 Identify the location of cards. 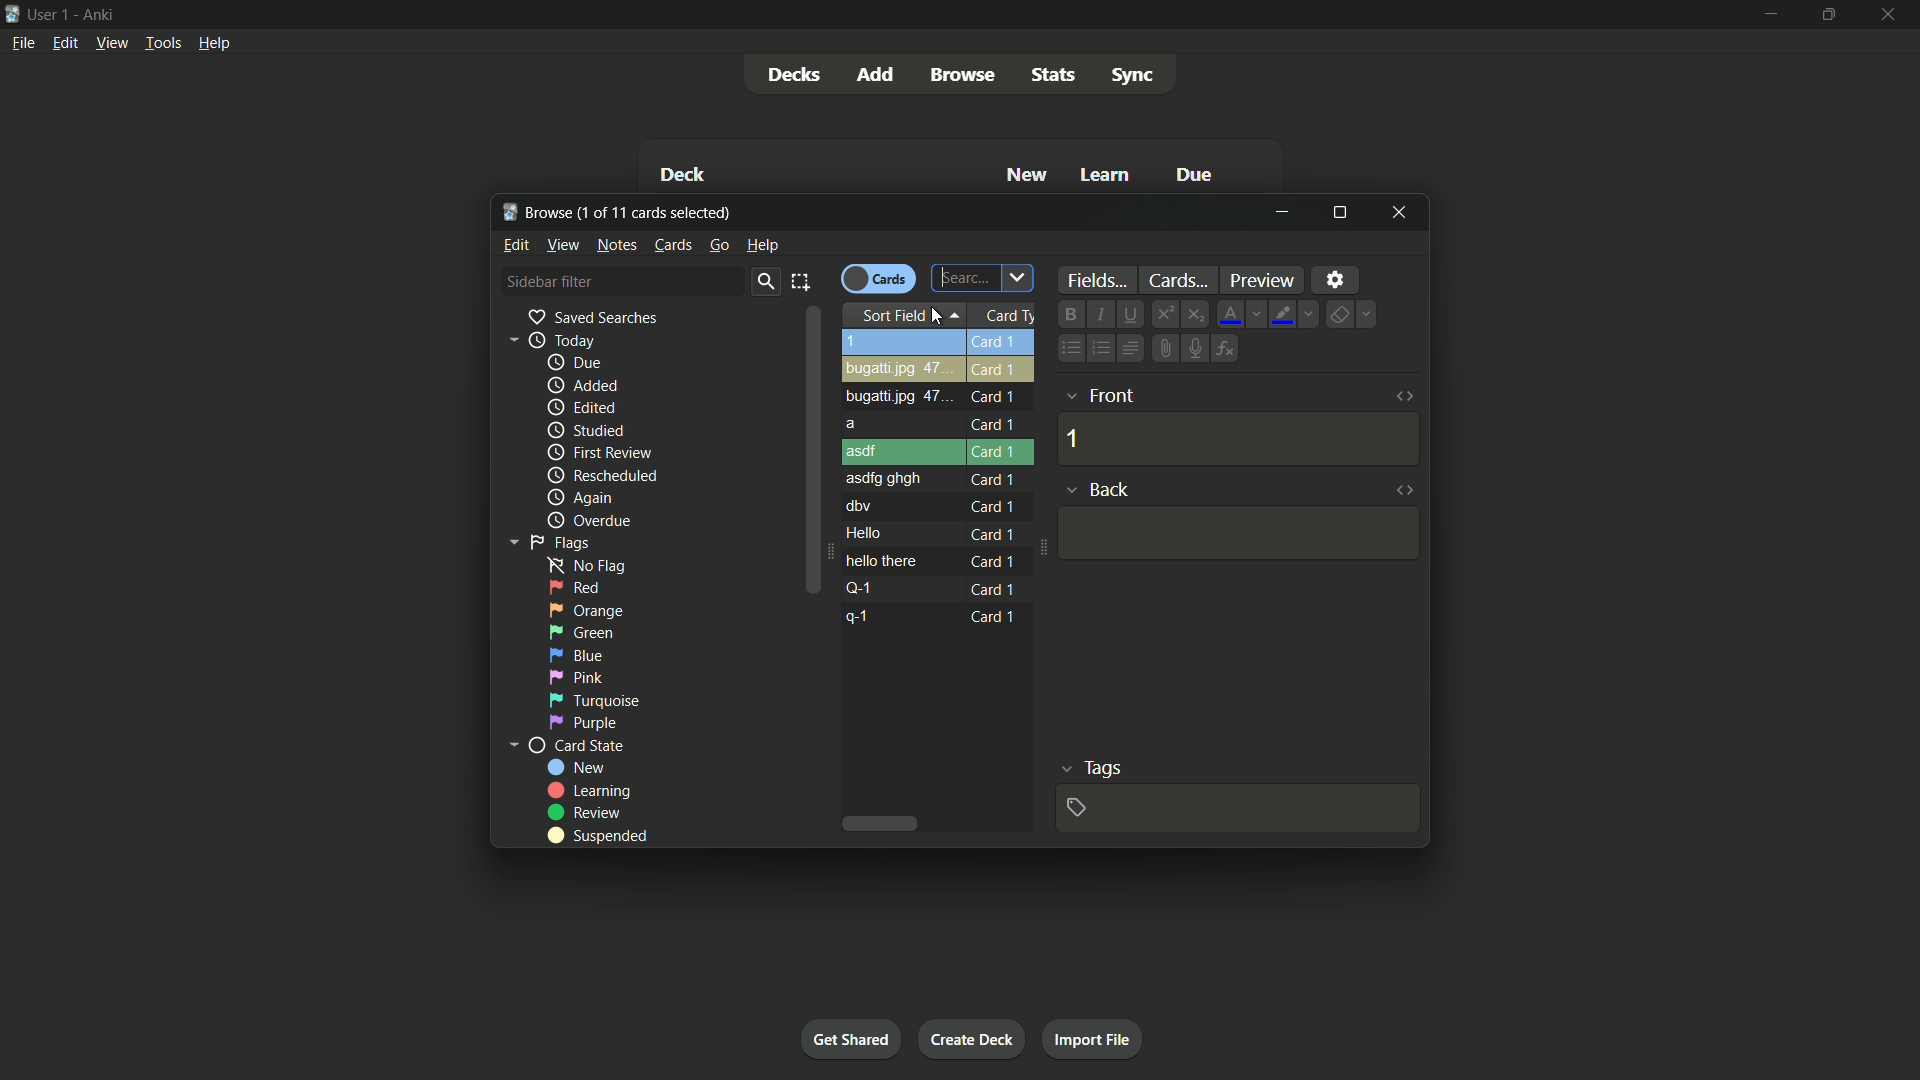
(1176, 279).